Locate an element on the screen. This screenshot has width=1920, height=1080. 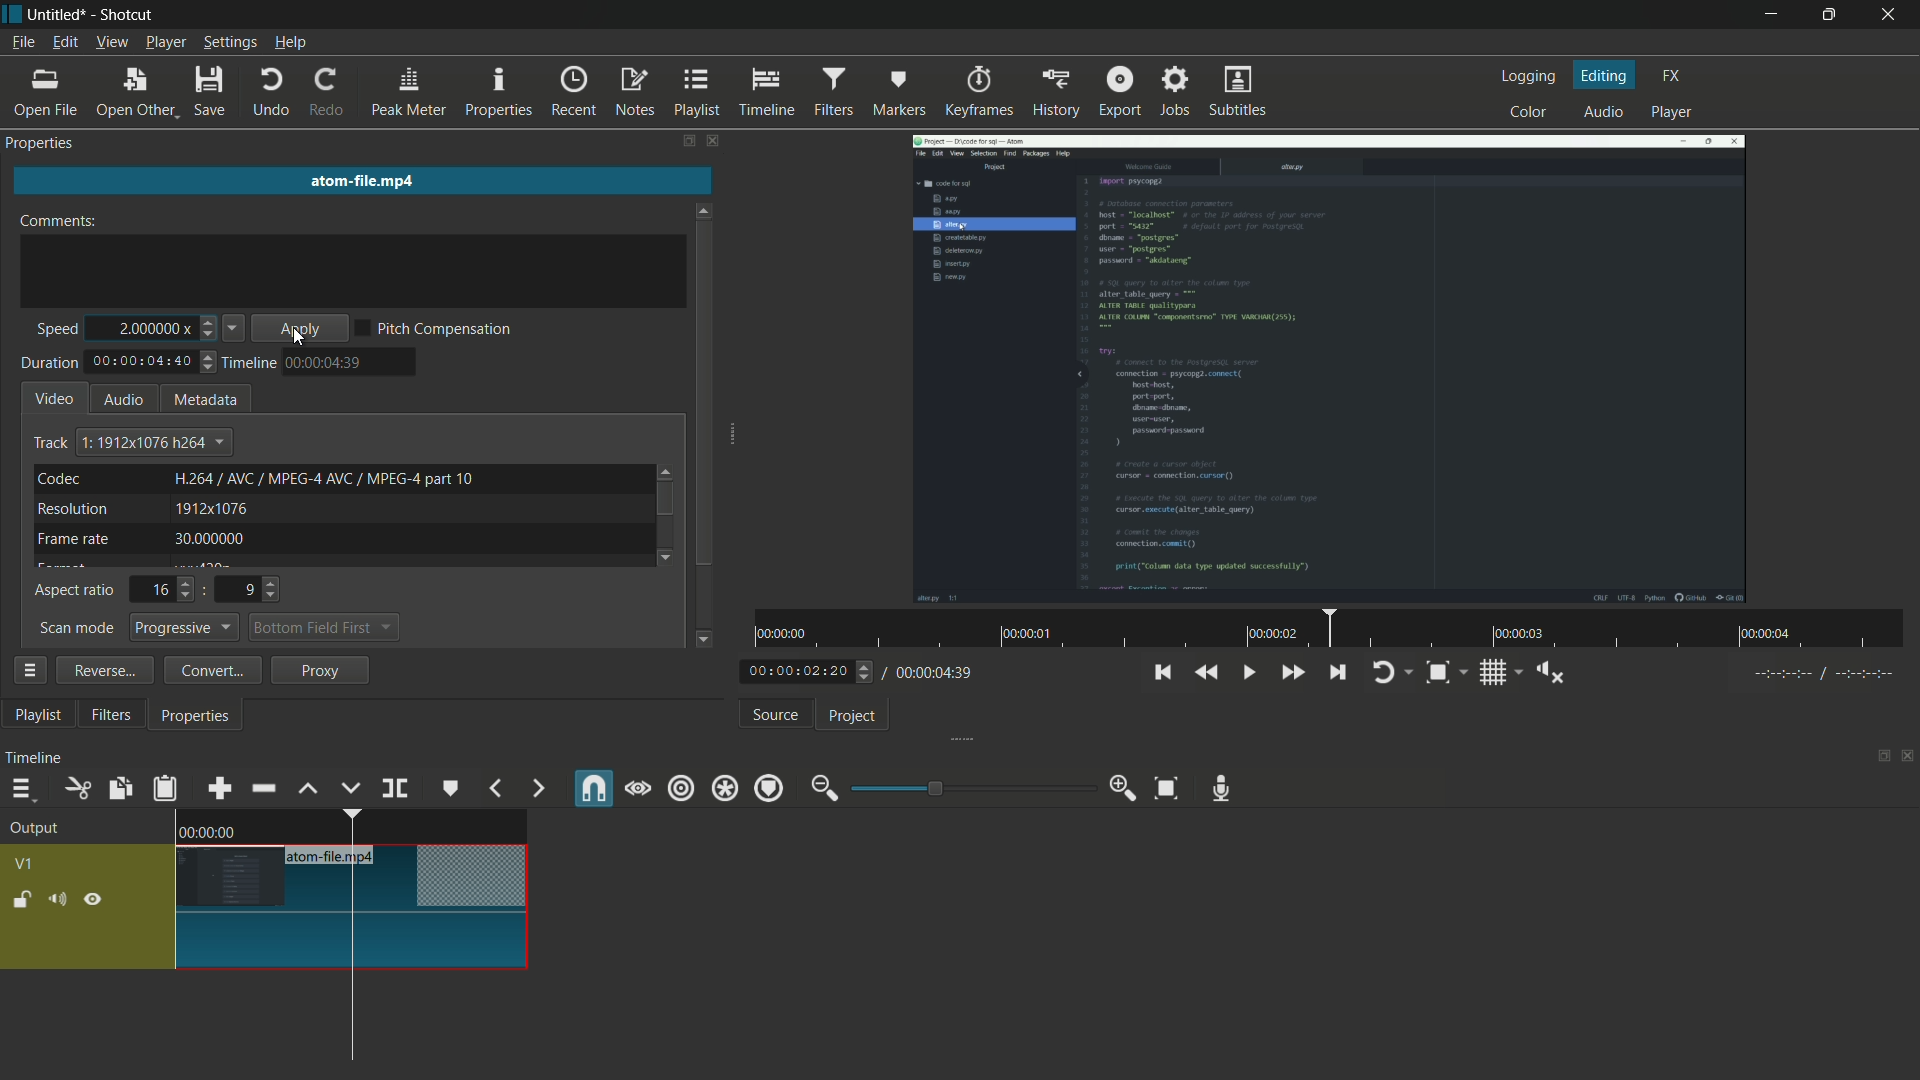
ripple delete is located at coordinates (263, 789).